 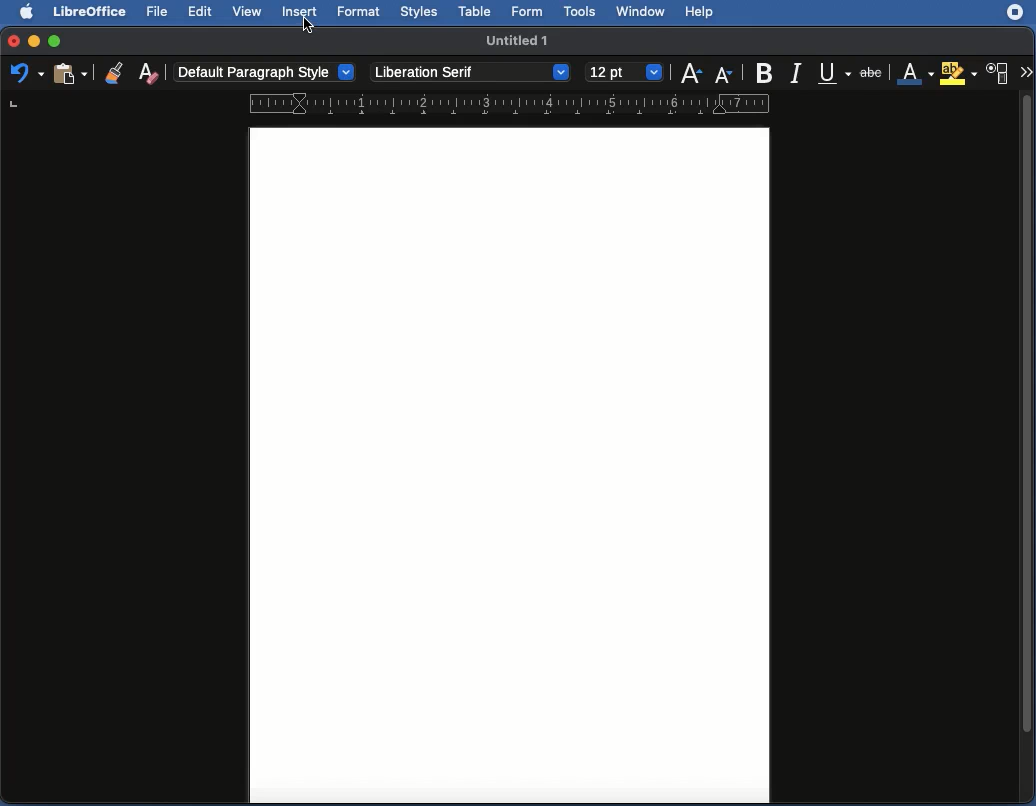 What do you see at coordinates (360, 12) in the screenshot?
I see `Format` at bounding box center [360, 12].